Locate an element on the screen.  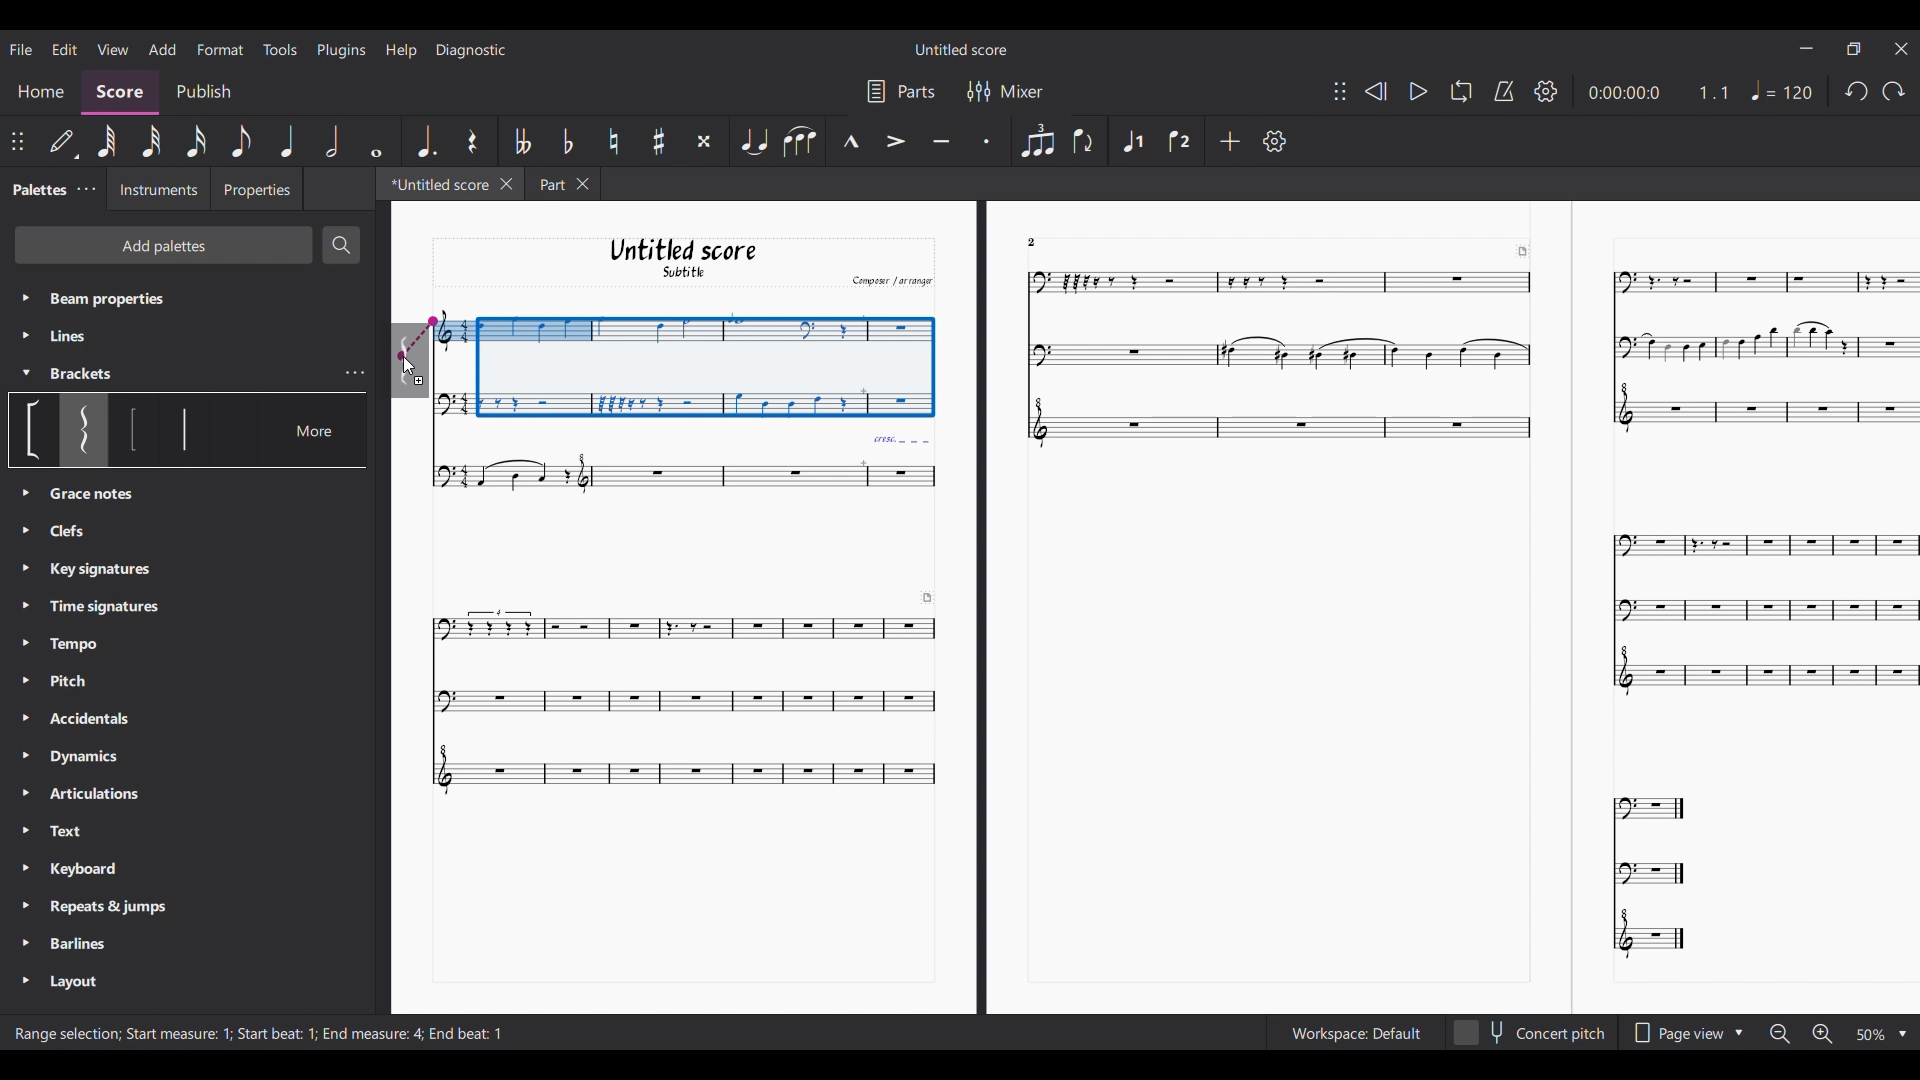
Option under bracket section is located at coordinates (35, 430).